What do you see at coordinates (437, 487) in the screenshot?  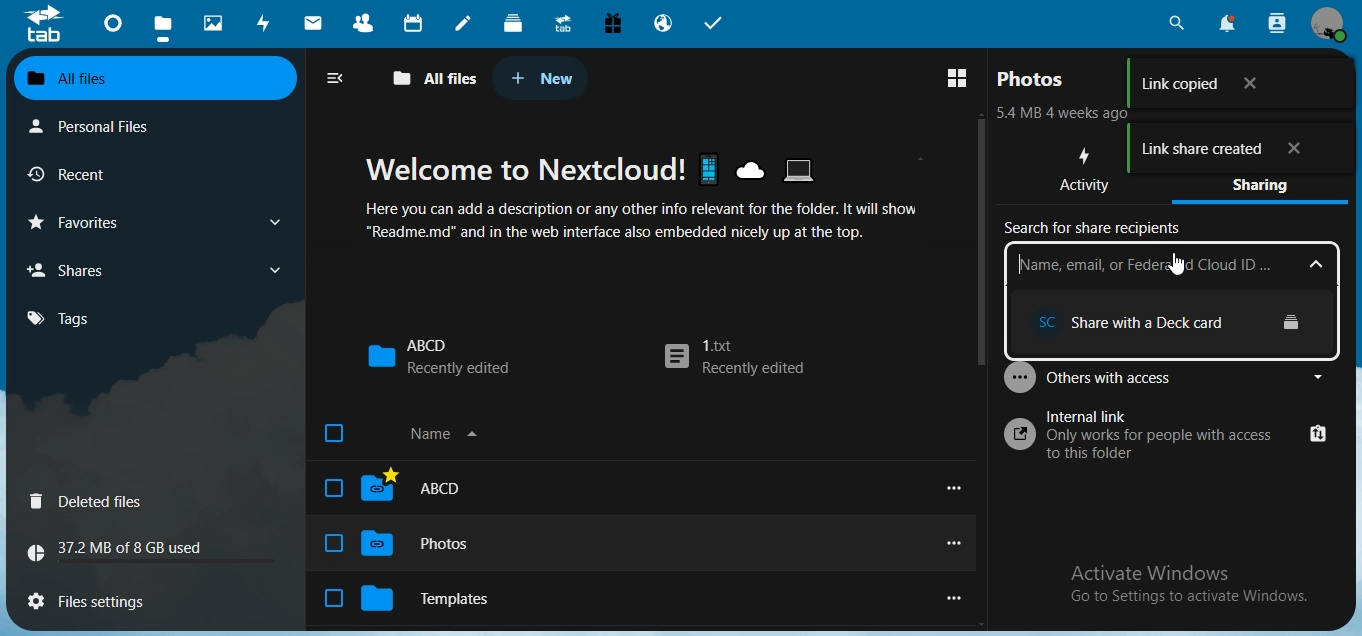 I see `ABCD` at bounding box center [437, 487].